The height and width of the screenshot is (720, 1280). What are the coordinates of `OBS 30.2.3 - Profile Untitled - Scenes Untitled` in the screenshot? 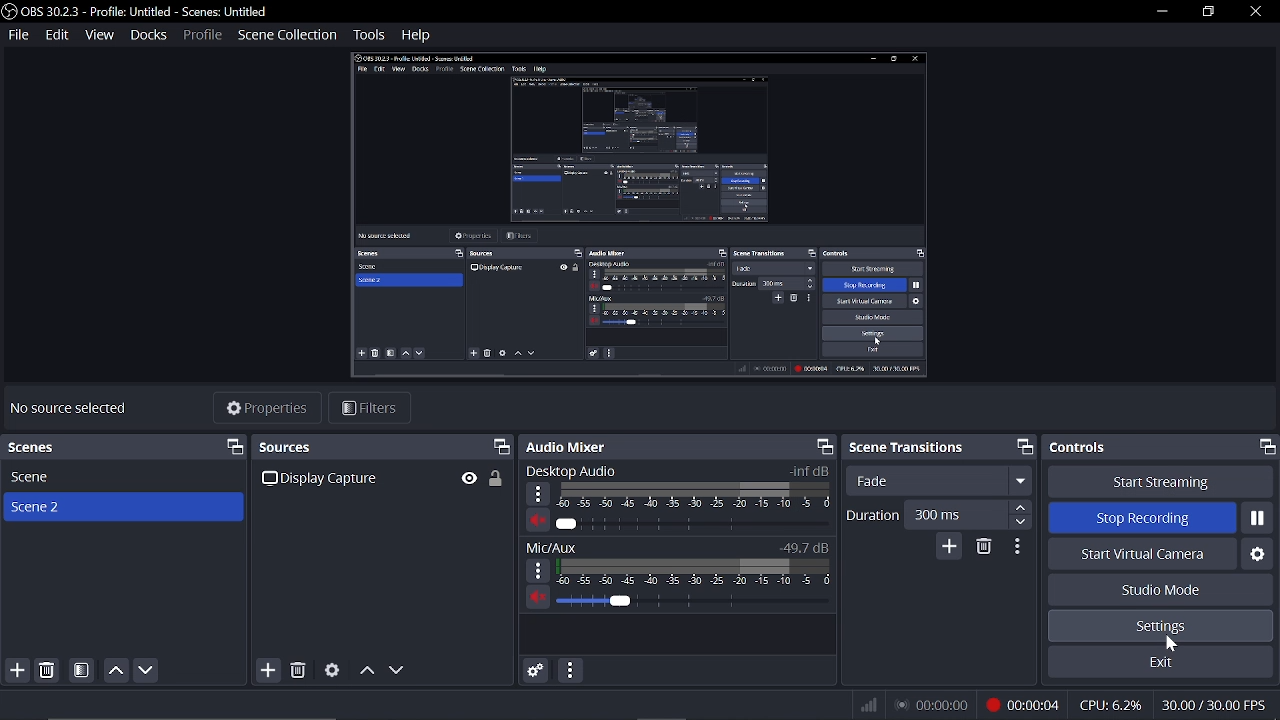 It's located at (138, 10).